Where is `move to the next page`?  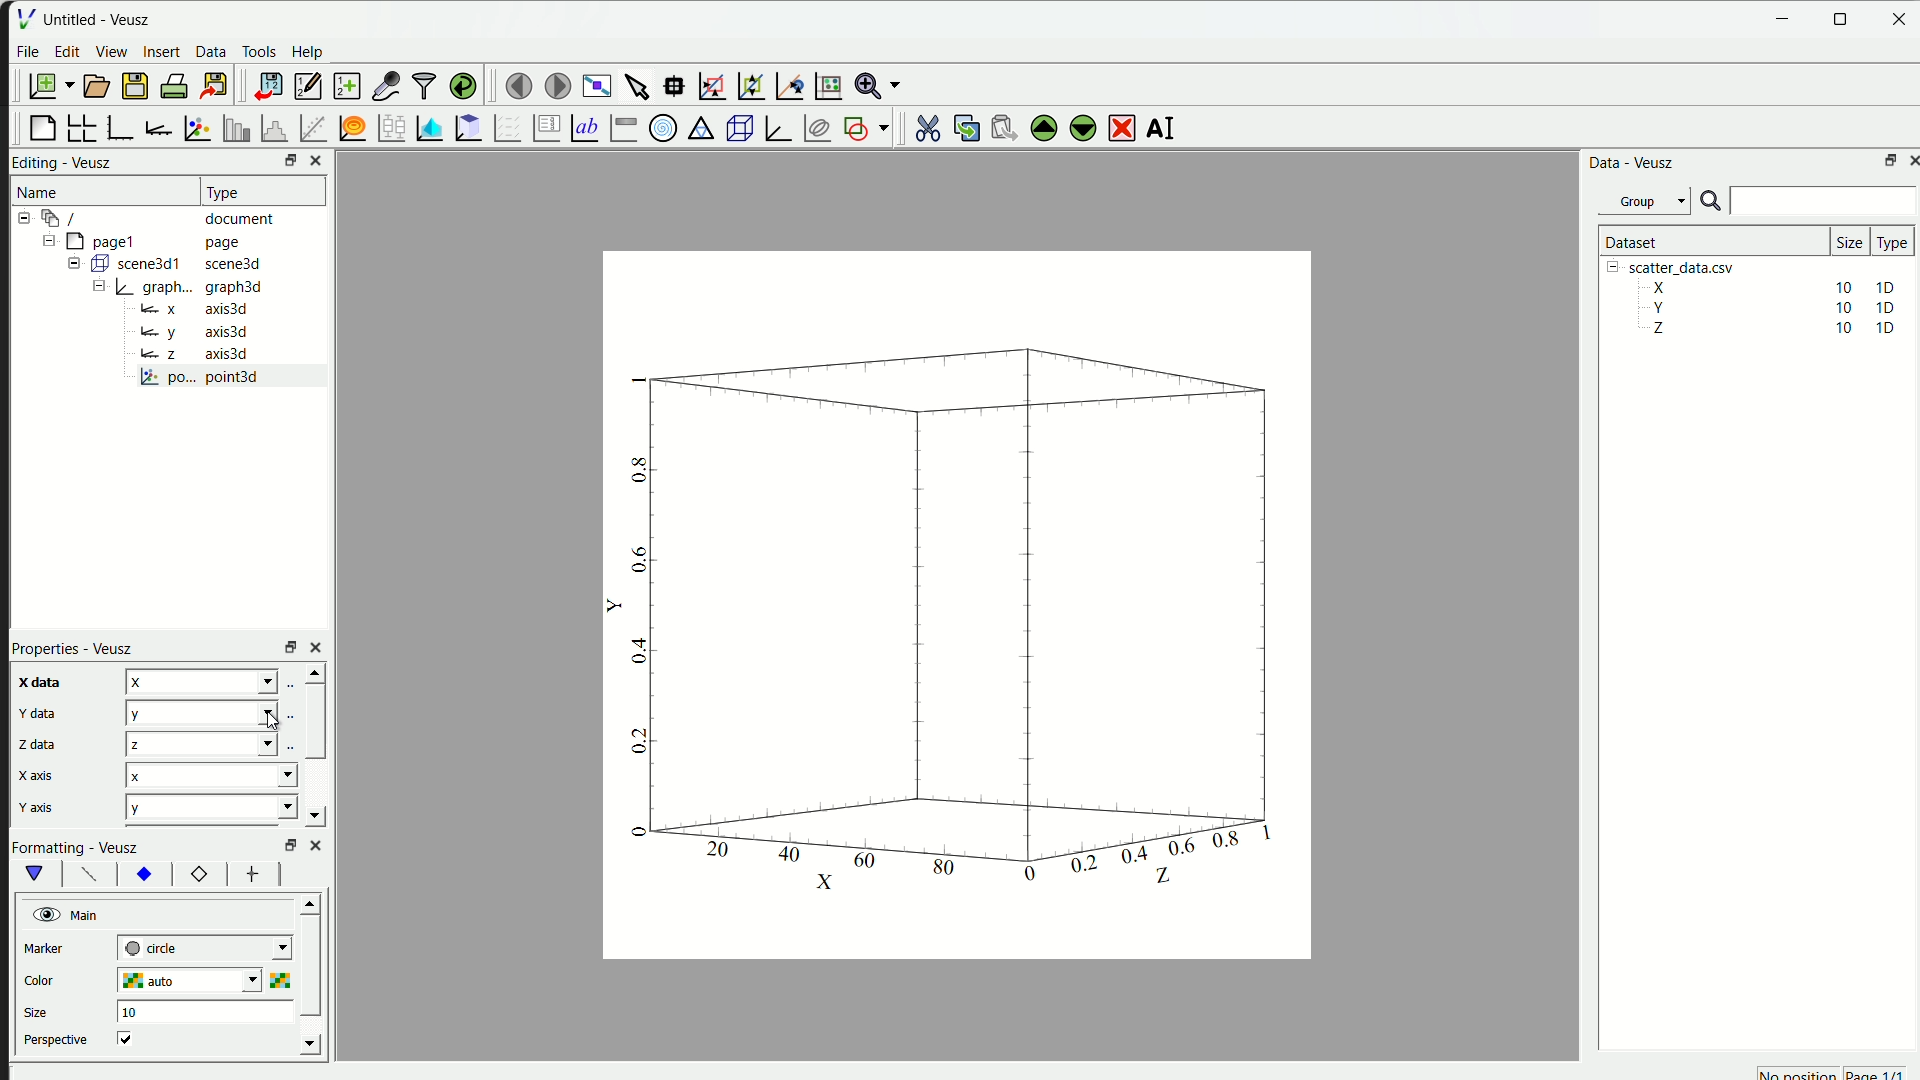 move to the next page is located at coordinates (554, 84).